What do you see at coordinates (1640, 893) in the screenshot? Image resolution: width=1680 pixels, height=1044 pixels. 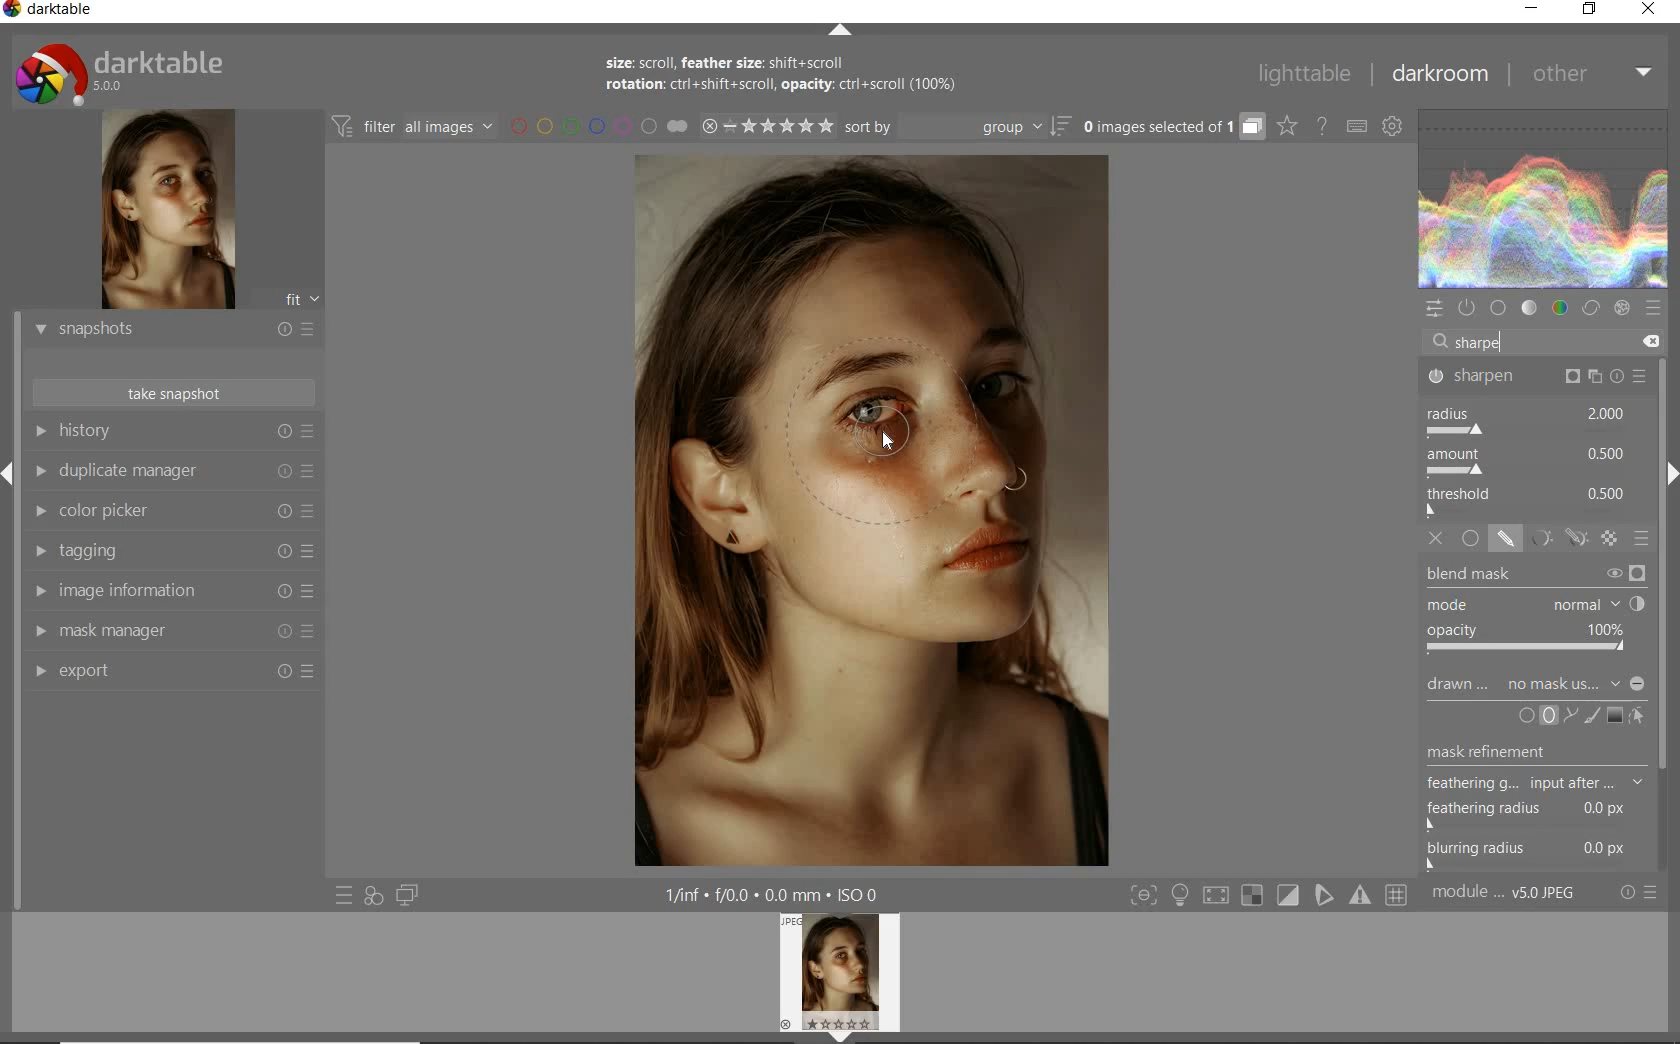 I see `reset or presets & preferences` at bounding box center [1640, 893].